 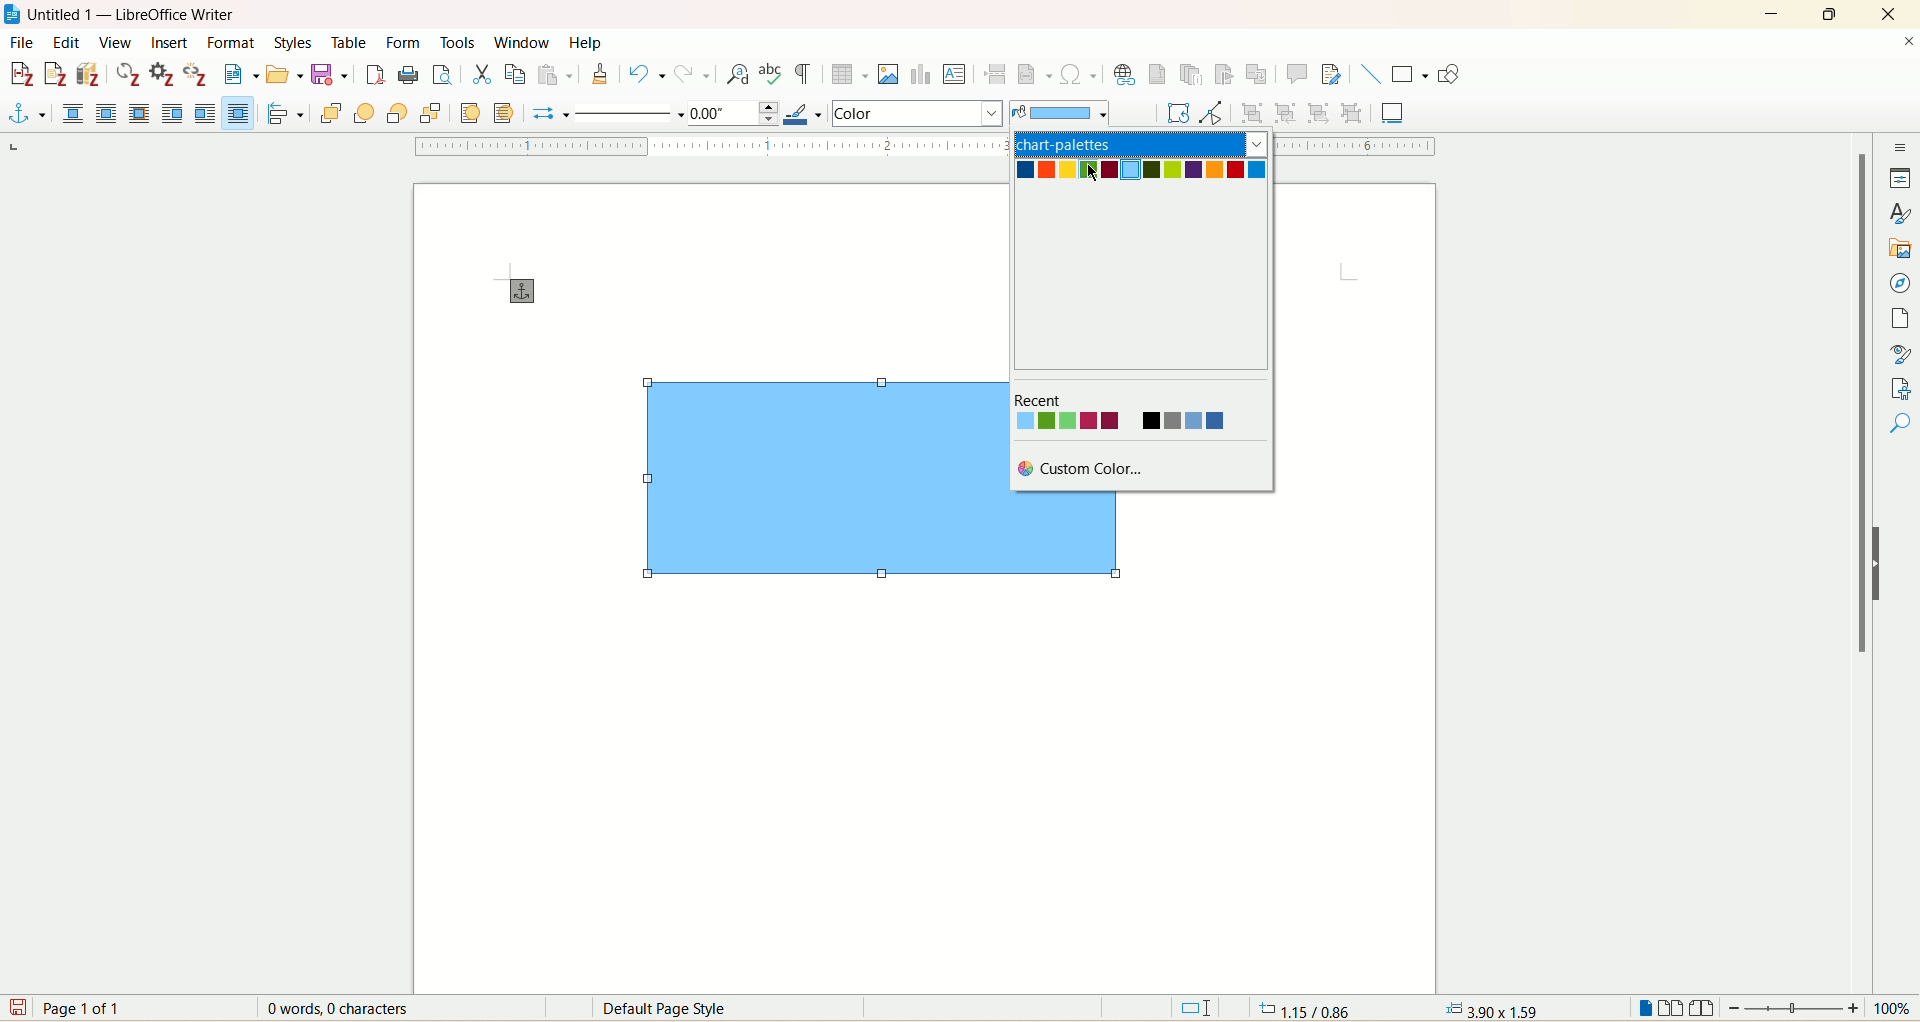 I want to click on line color, so click(x=801, y=114).